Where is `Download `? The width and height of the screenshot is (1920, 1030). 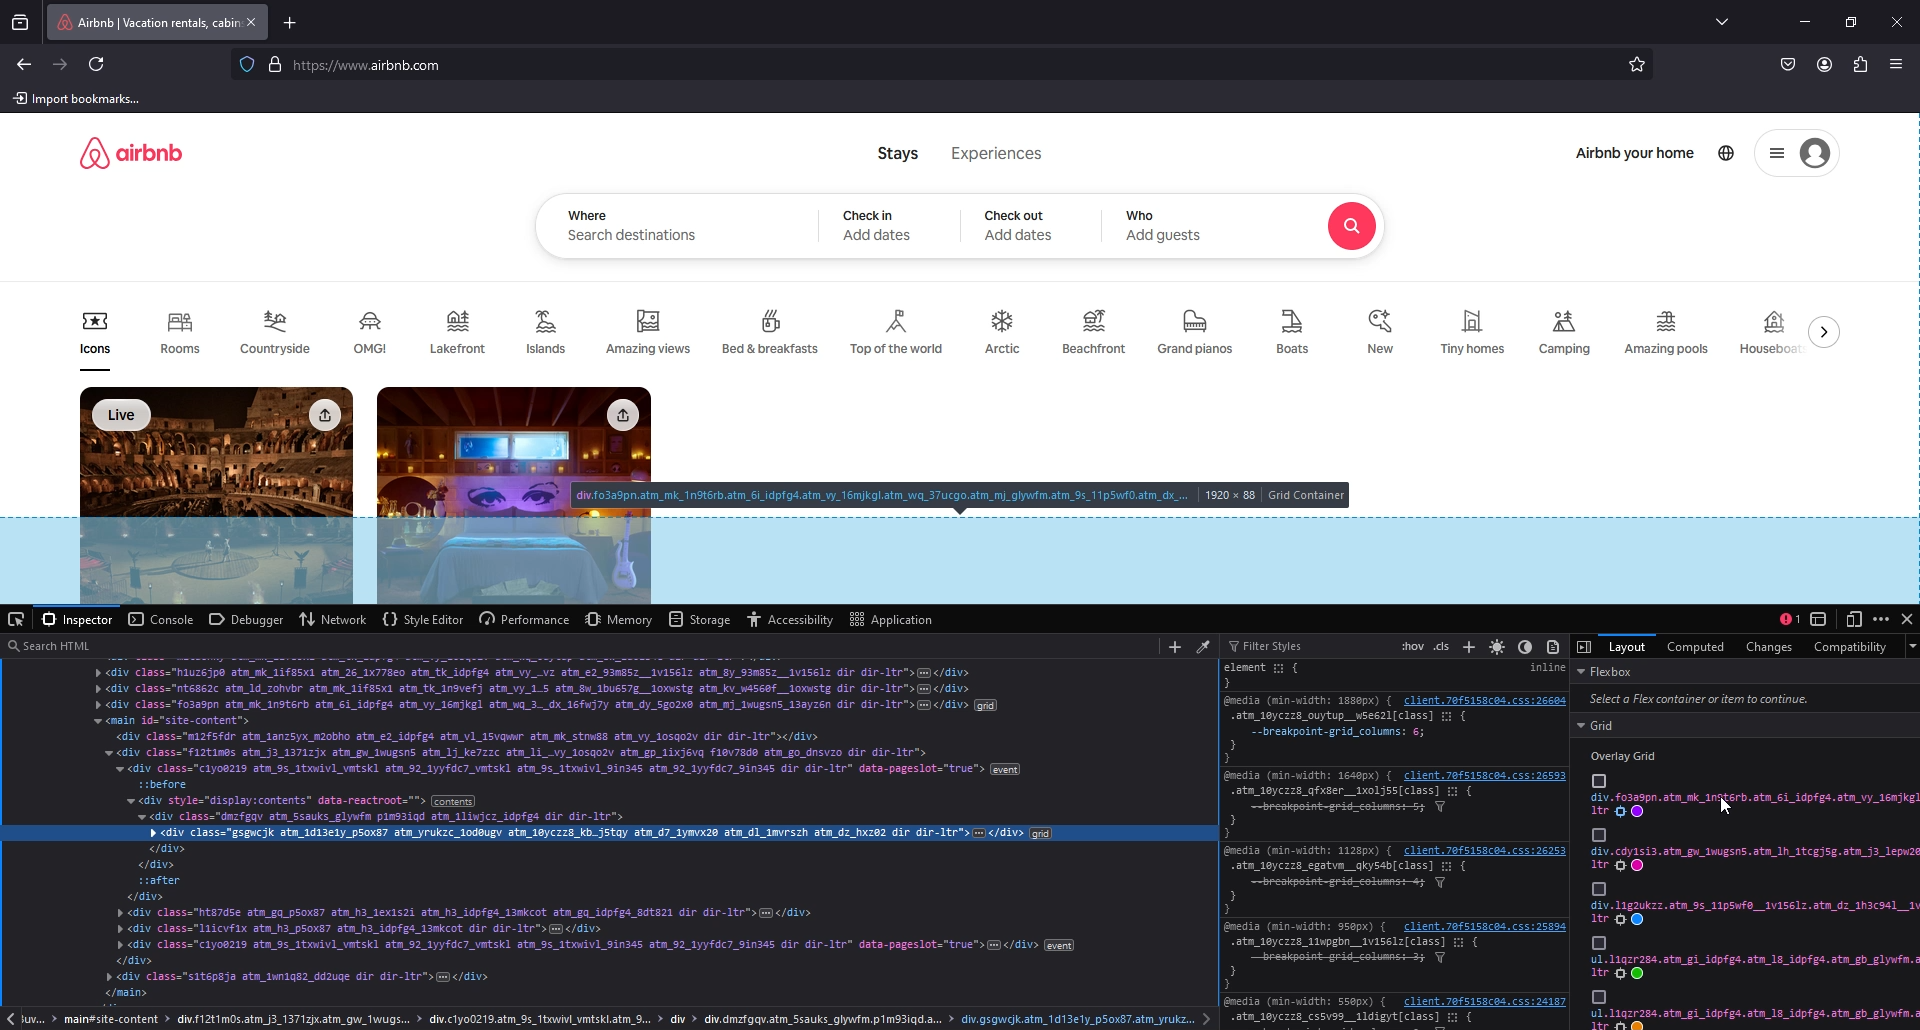
Download  is located at coordinates (322, 415).